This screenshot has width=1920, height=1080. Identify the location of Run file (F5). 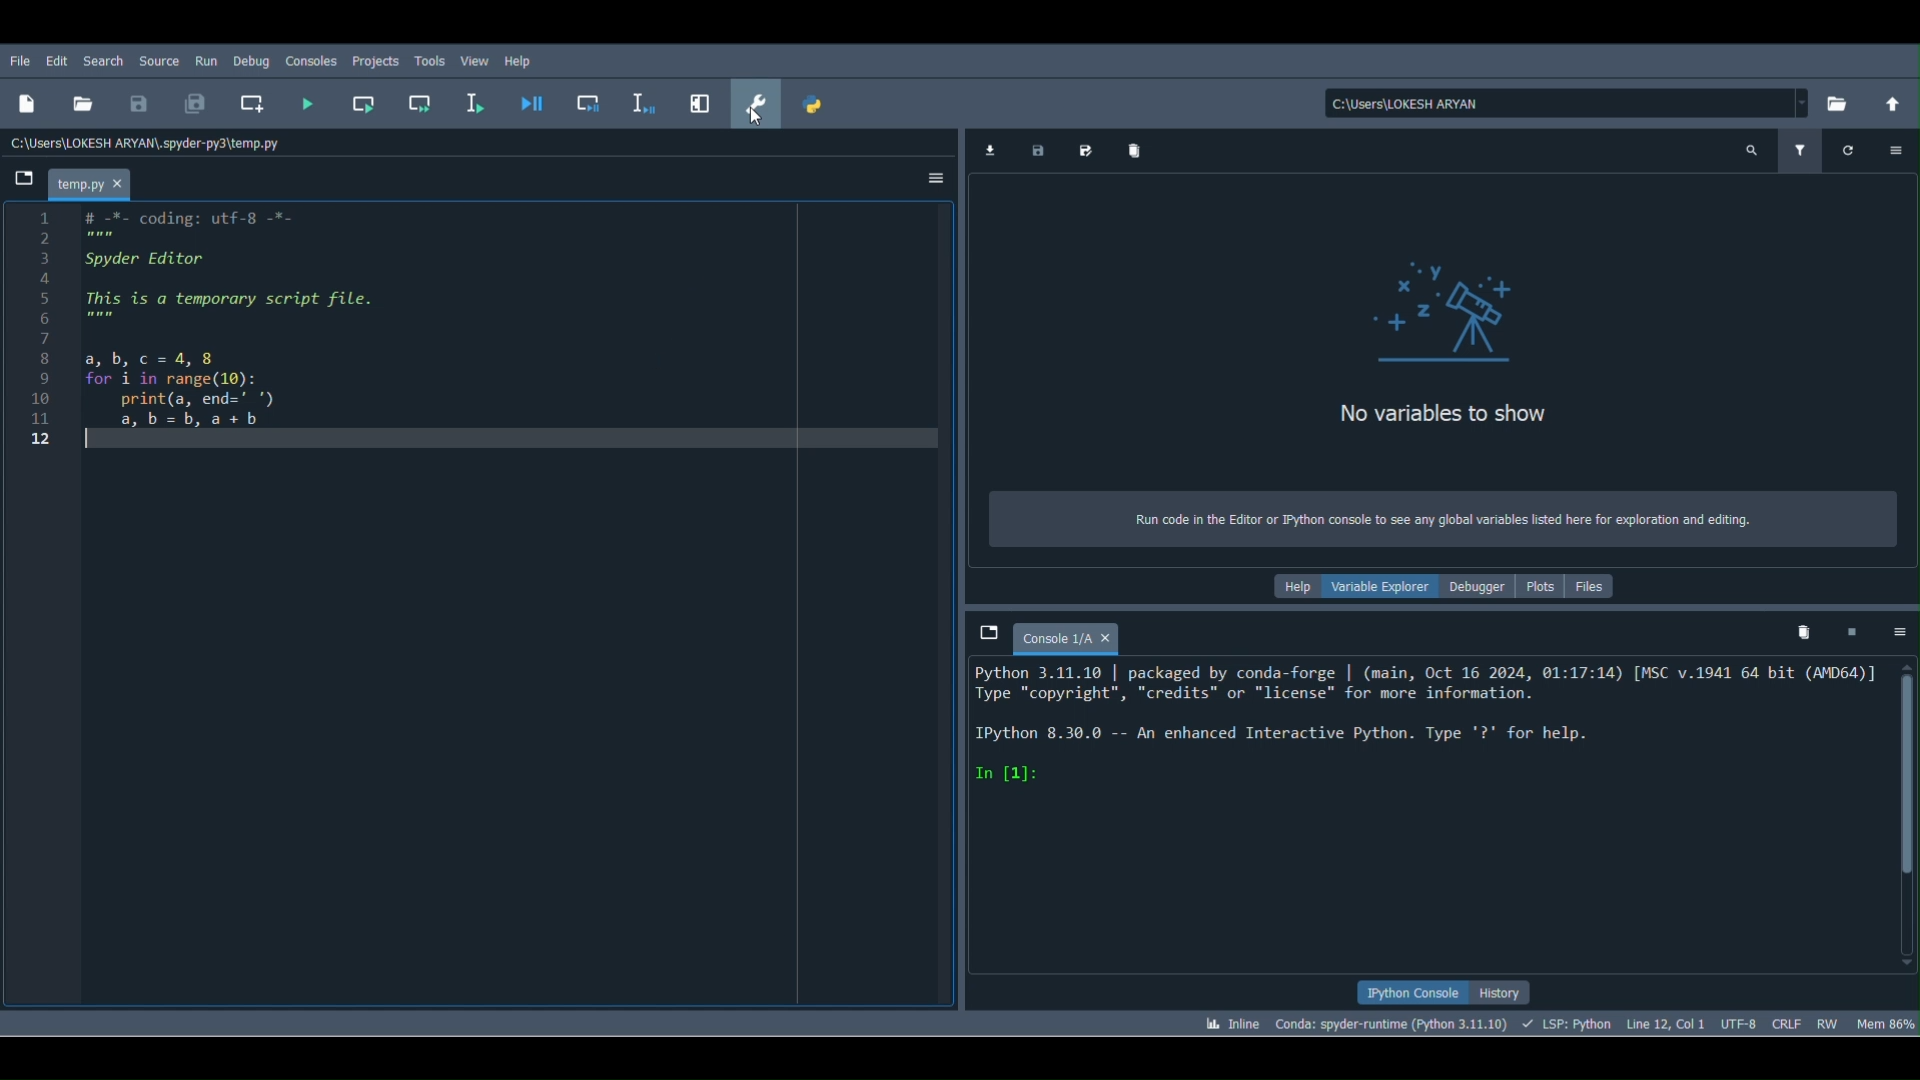
(310, 103).